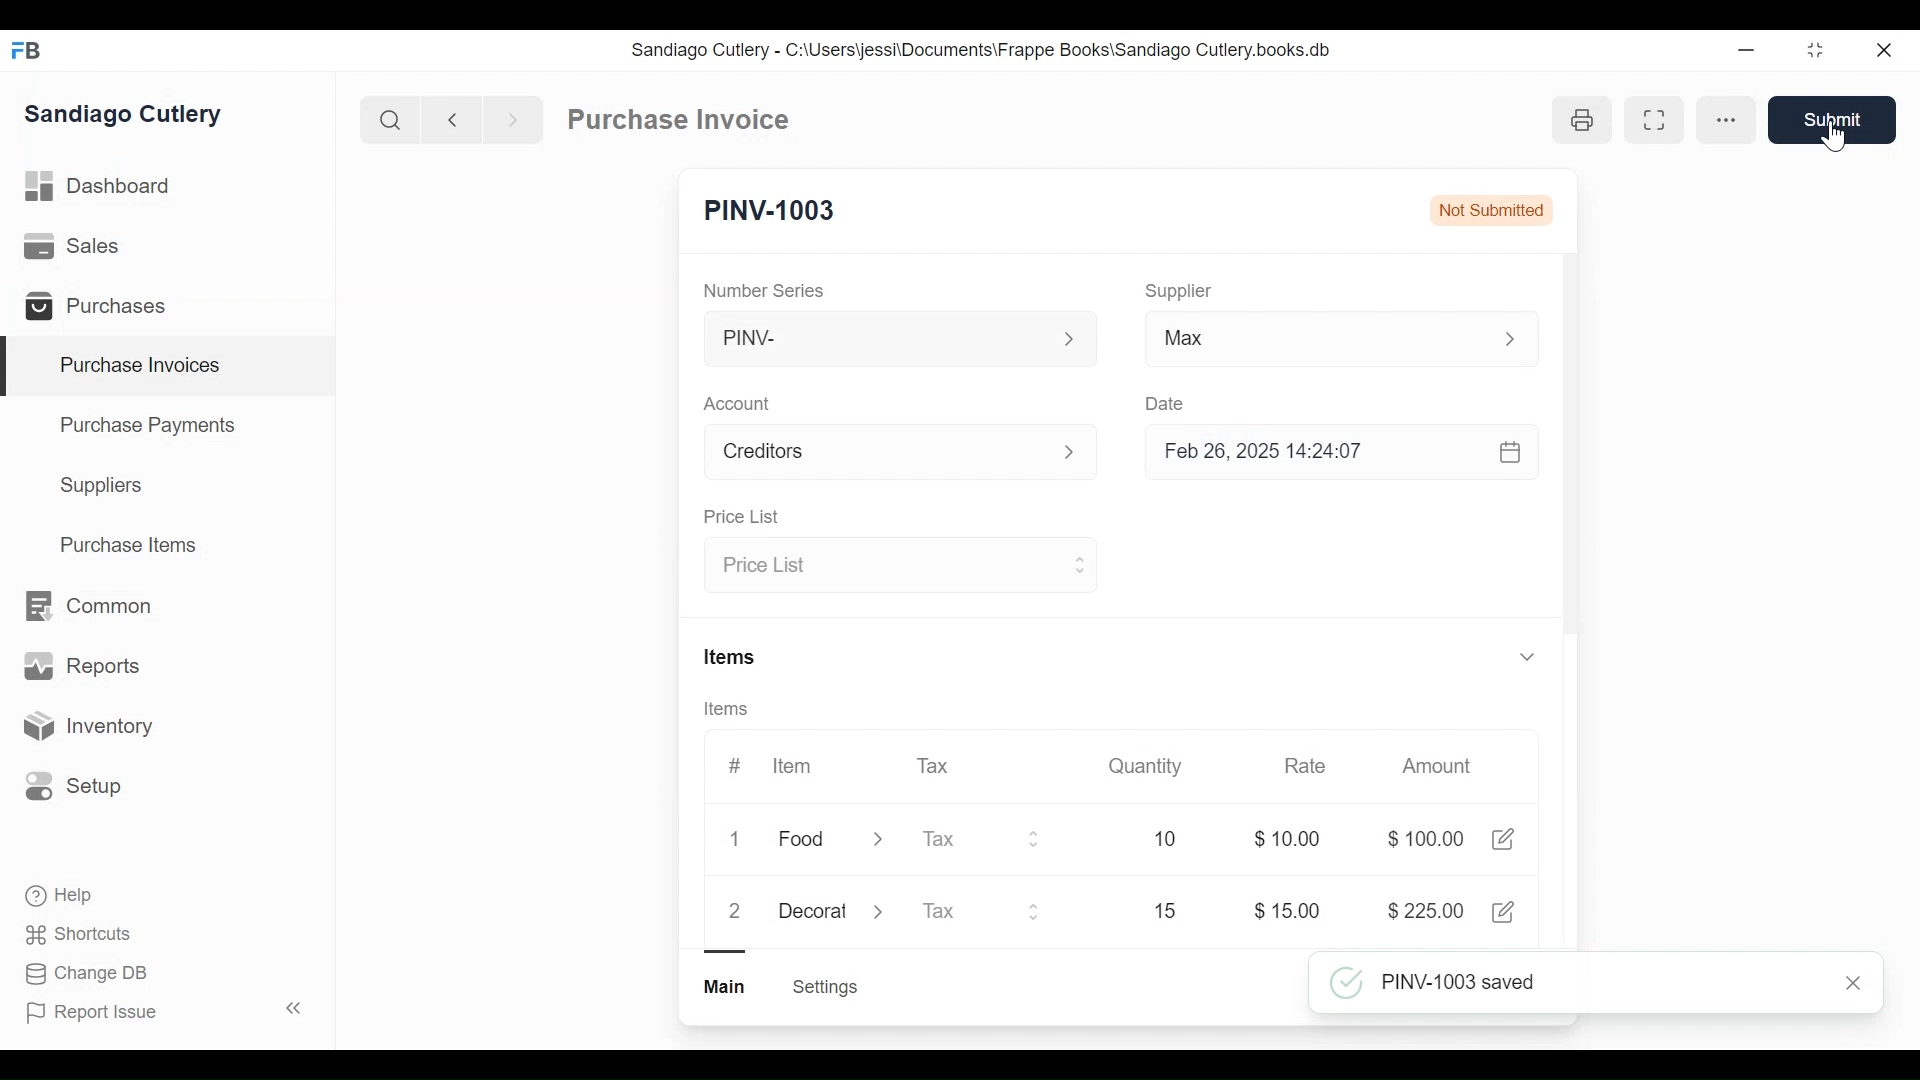 Image resolution: width=1920 pixels, height=1080 pixels. I want to click on Expand, so click(1070, 340).